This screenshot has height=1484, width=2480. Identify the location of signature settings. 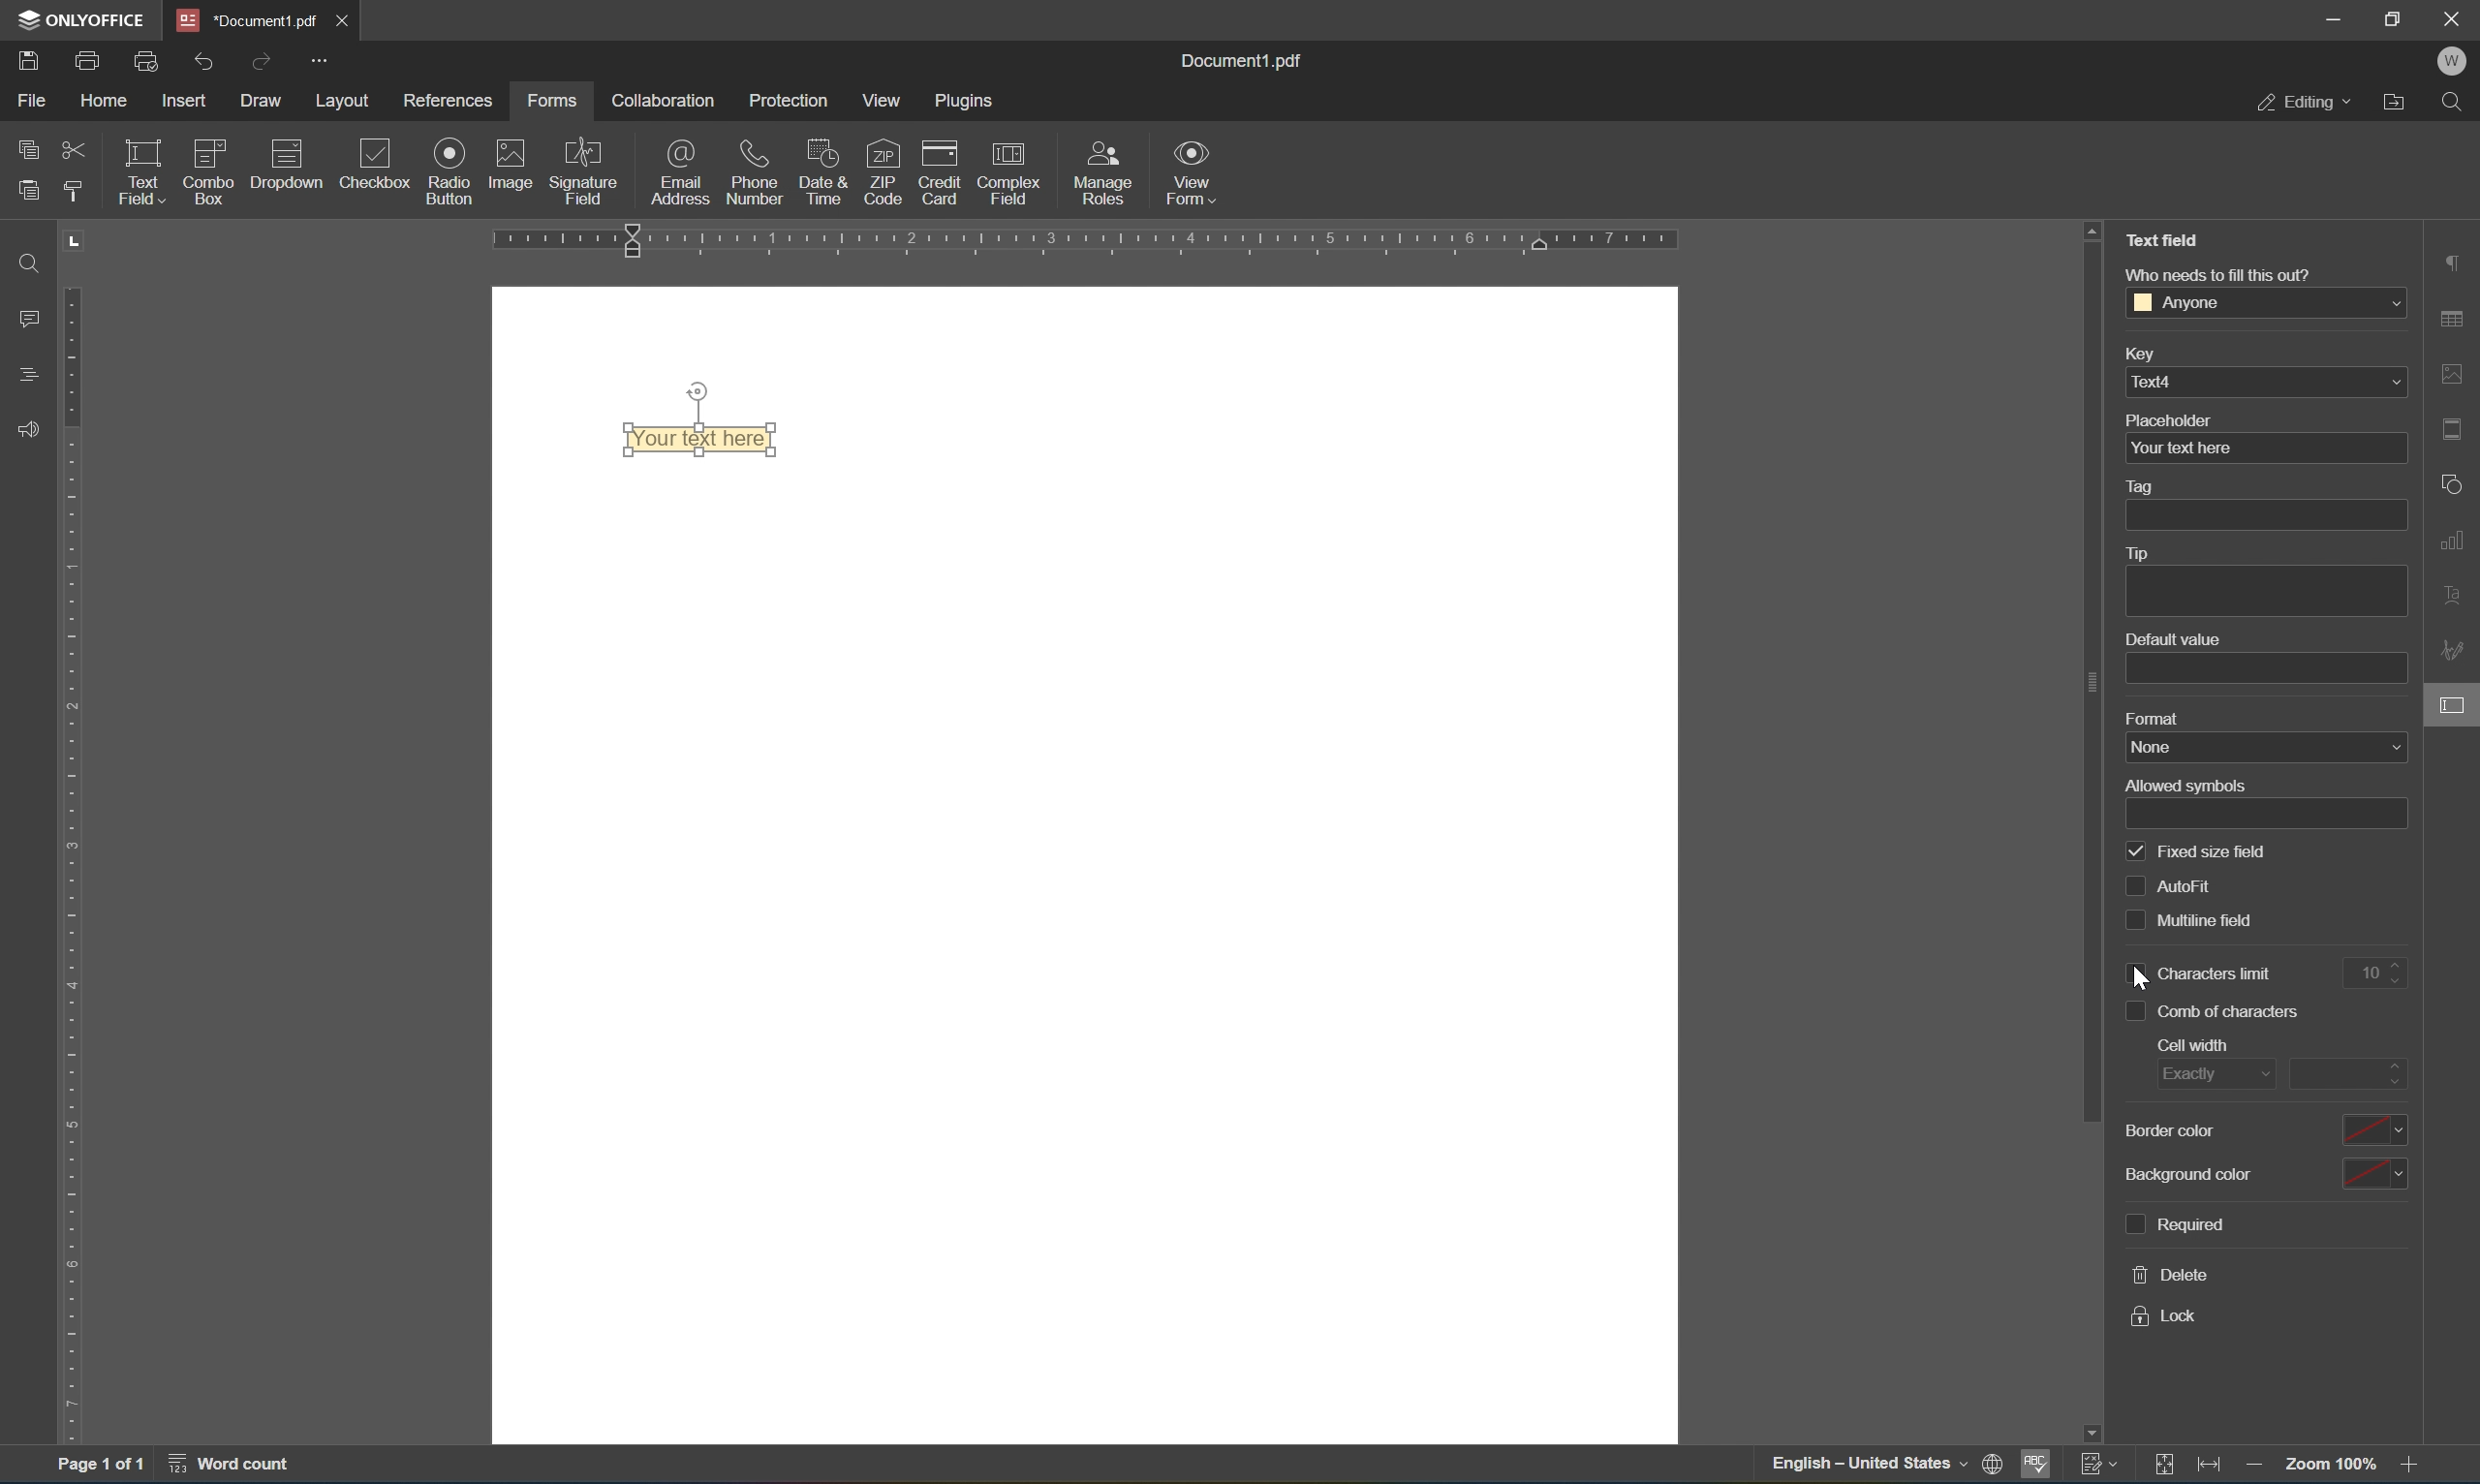
(2455, 651).